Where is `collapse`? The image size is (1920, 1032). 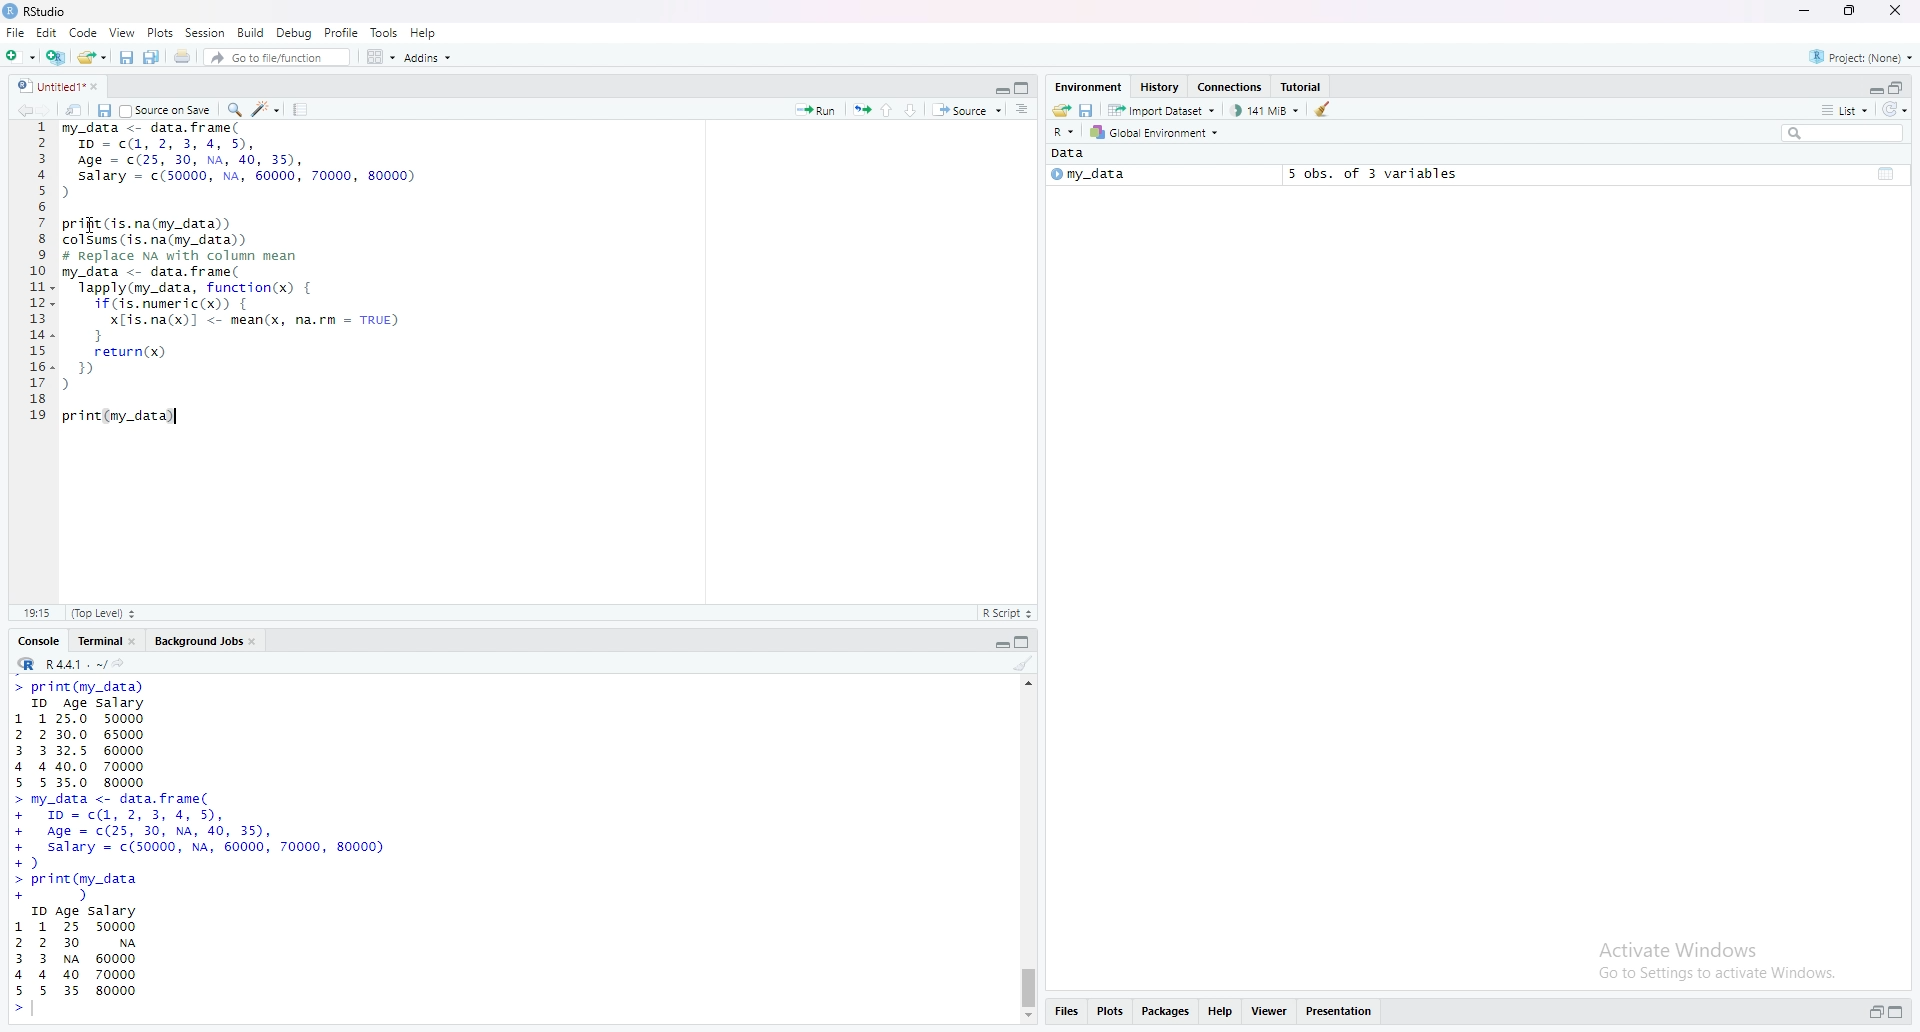 collapse is located at coordinates (1025, 88).